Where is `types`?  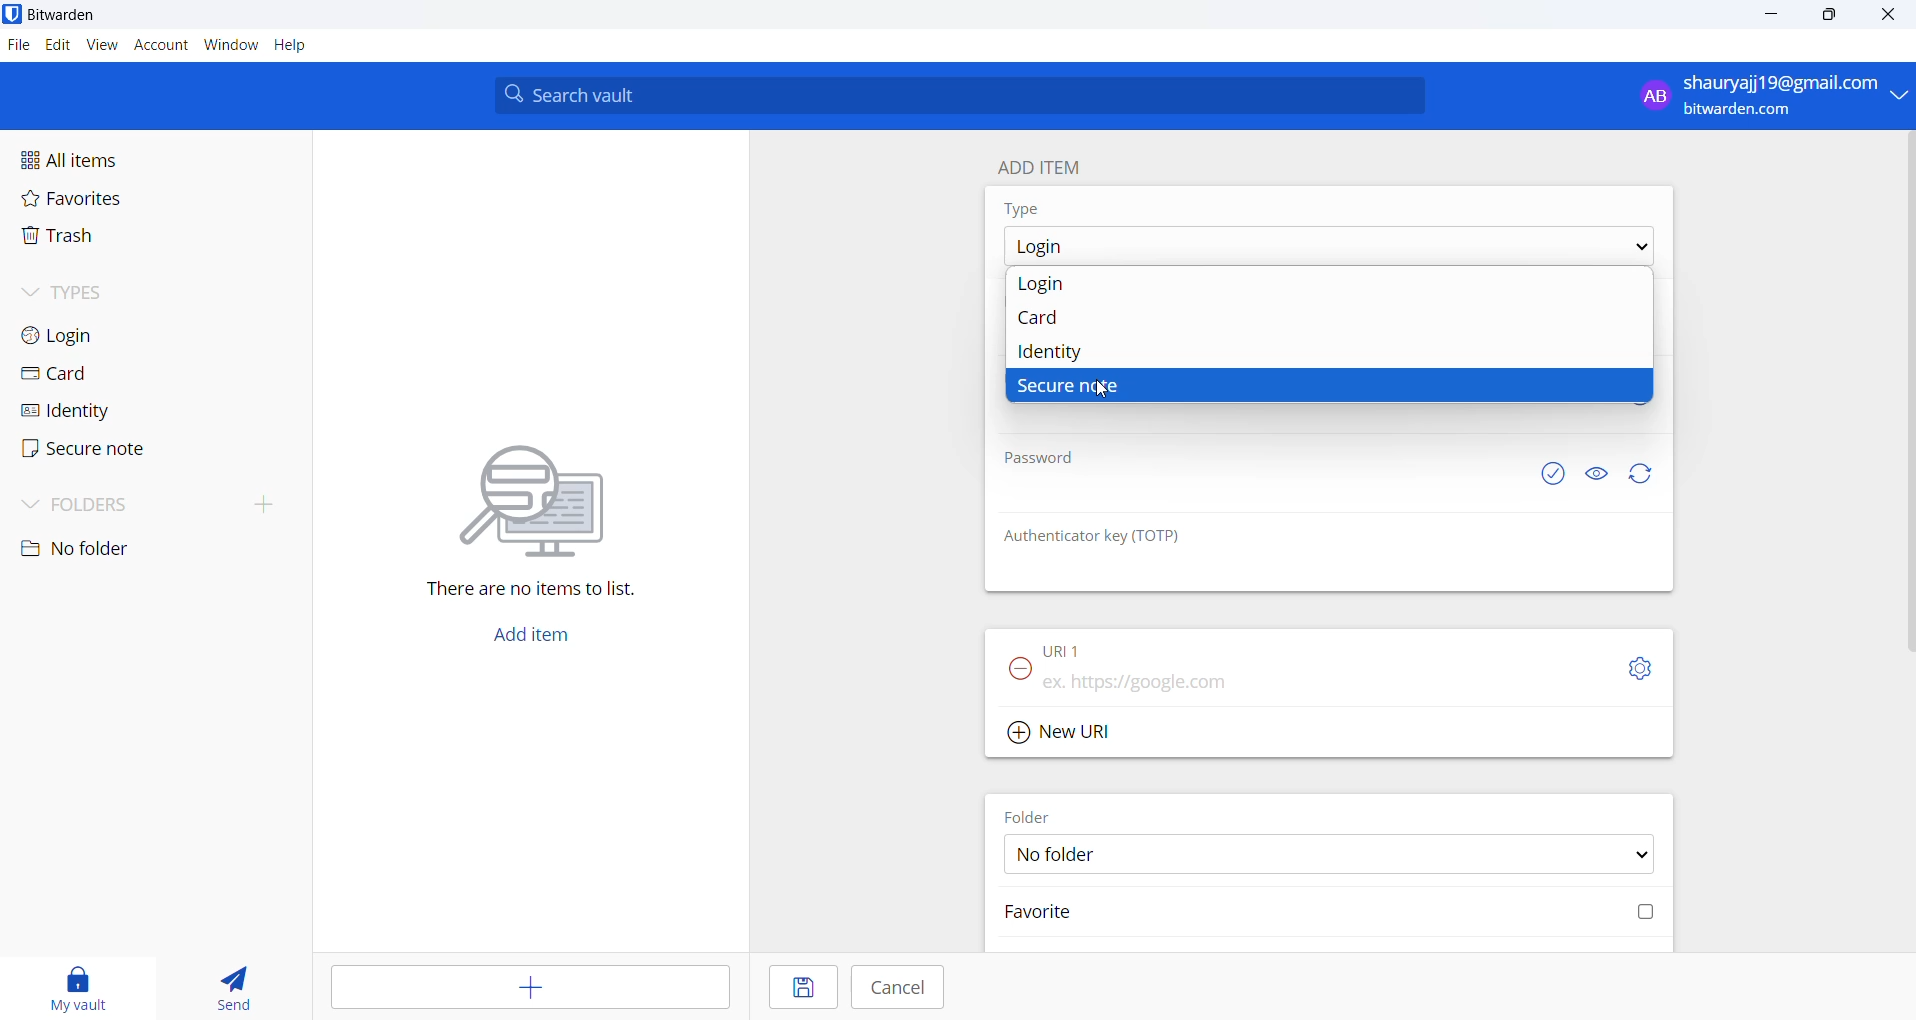
types is located at coordinates (95, 292).